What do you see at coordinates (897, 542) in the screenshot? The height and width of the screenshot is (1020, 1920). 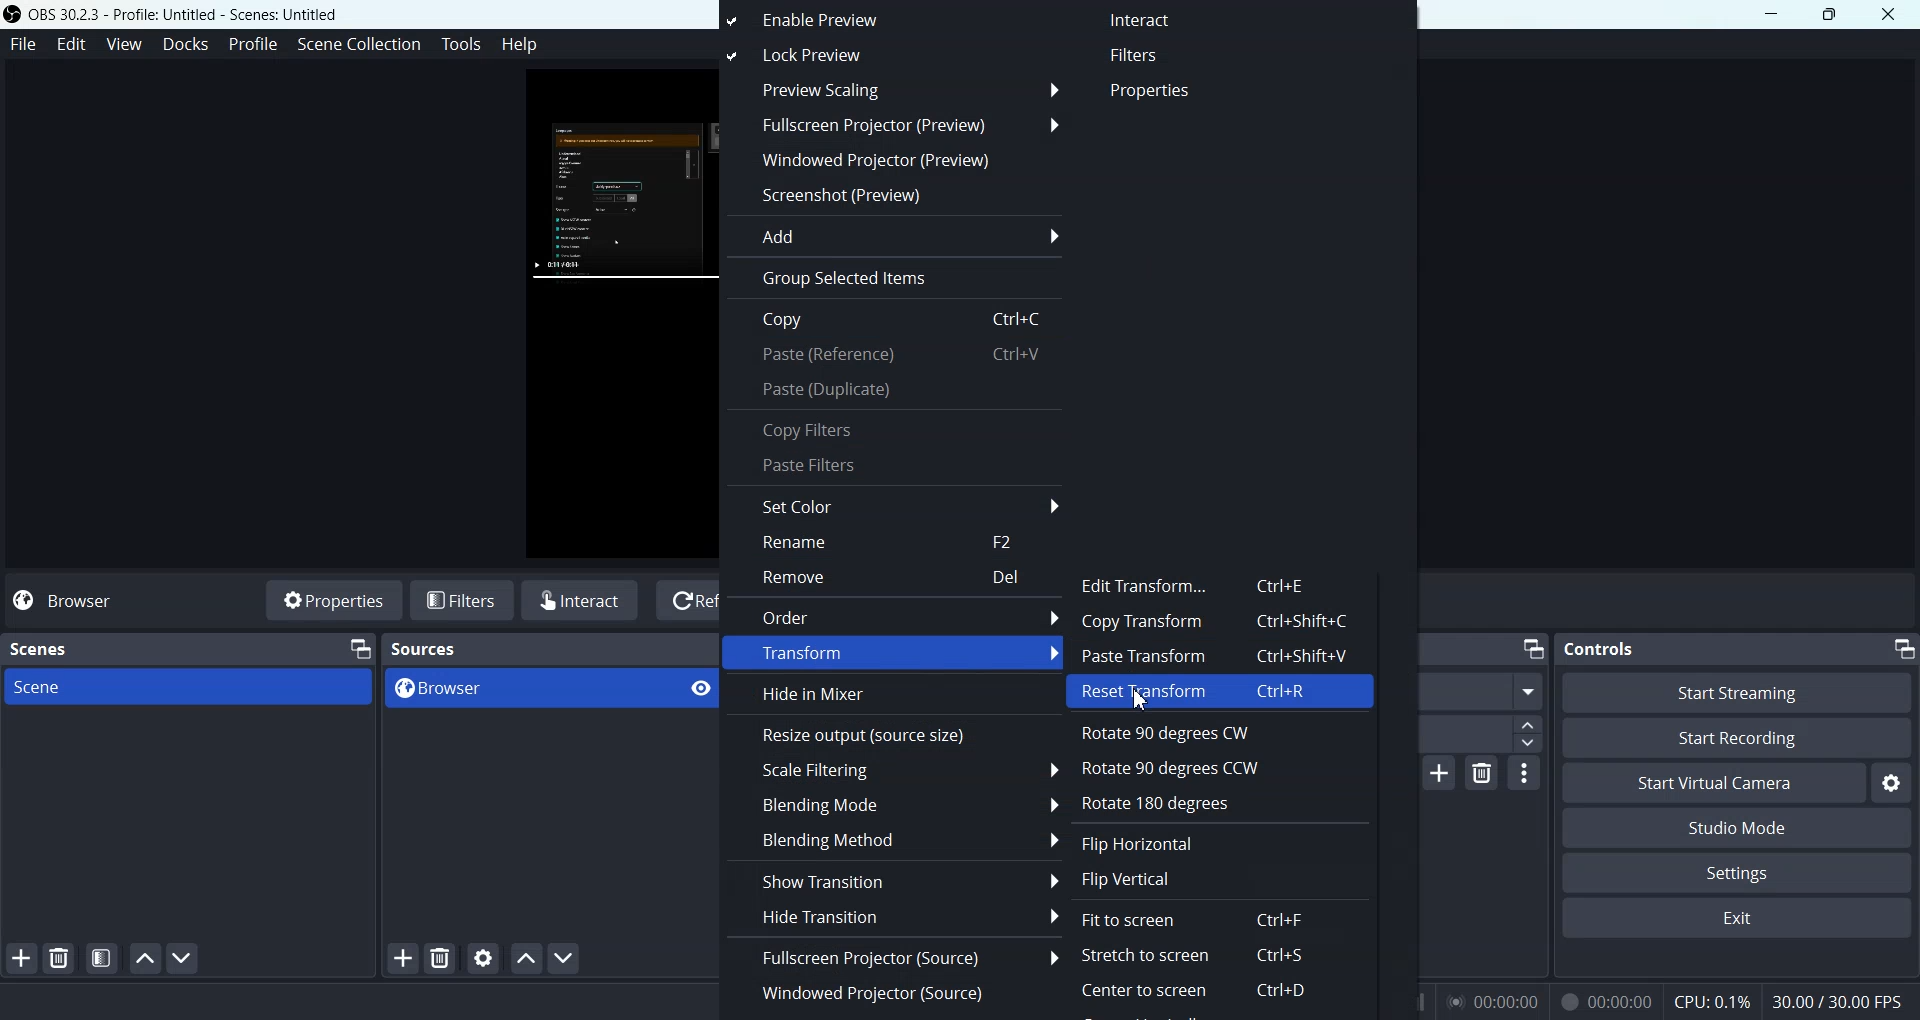 I see `Rename` at bounding box center [897, 542].